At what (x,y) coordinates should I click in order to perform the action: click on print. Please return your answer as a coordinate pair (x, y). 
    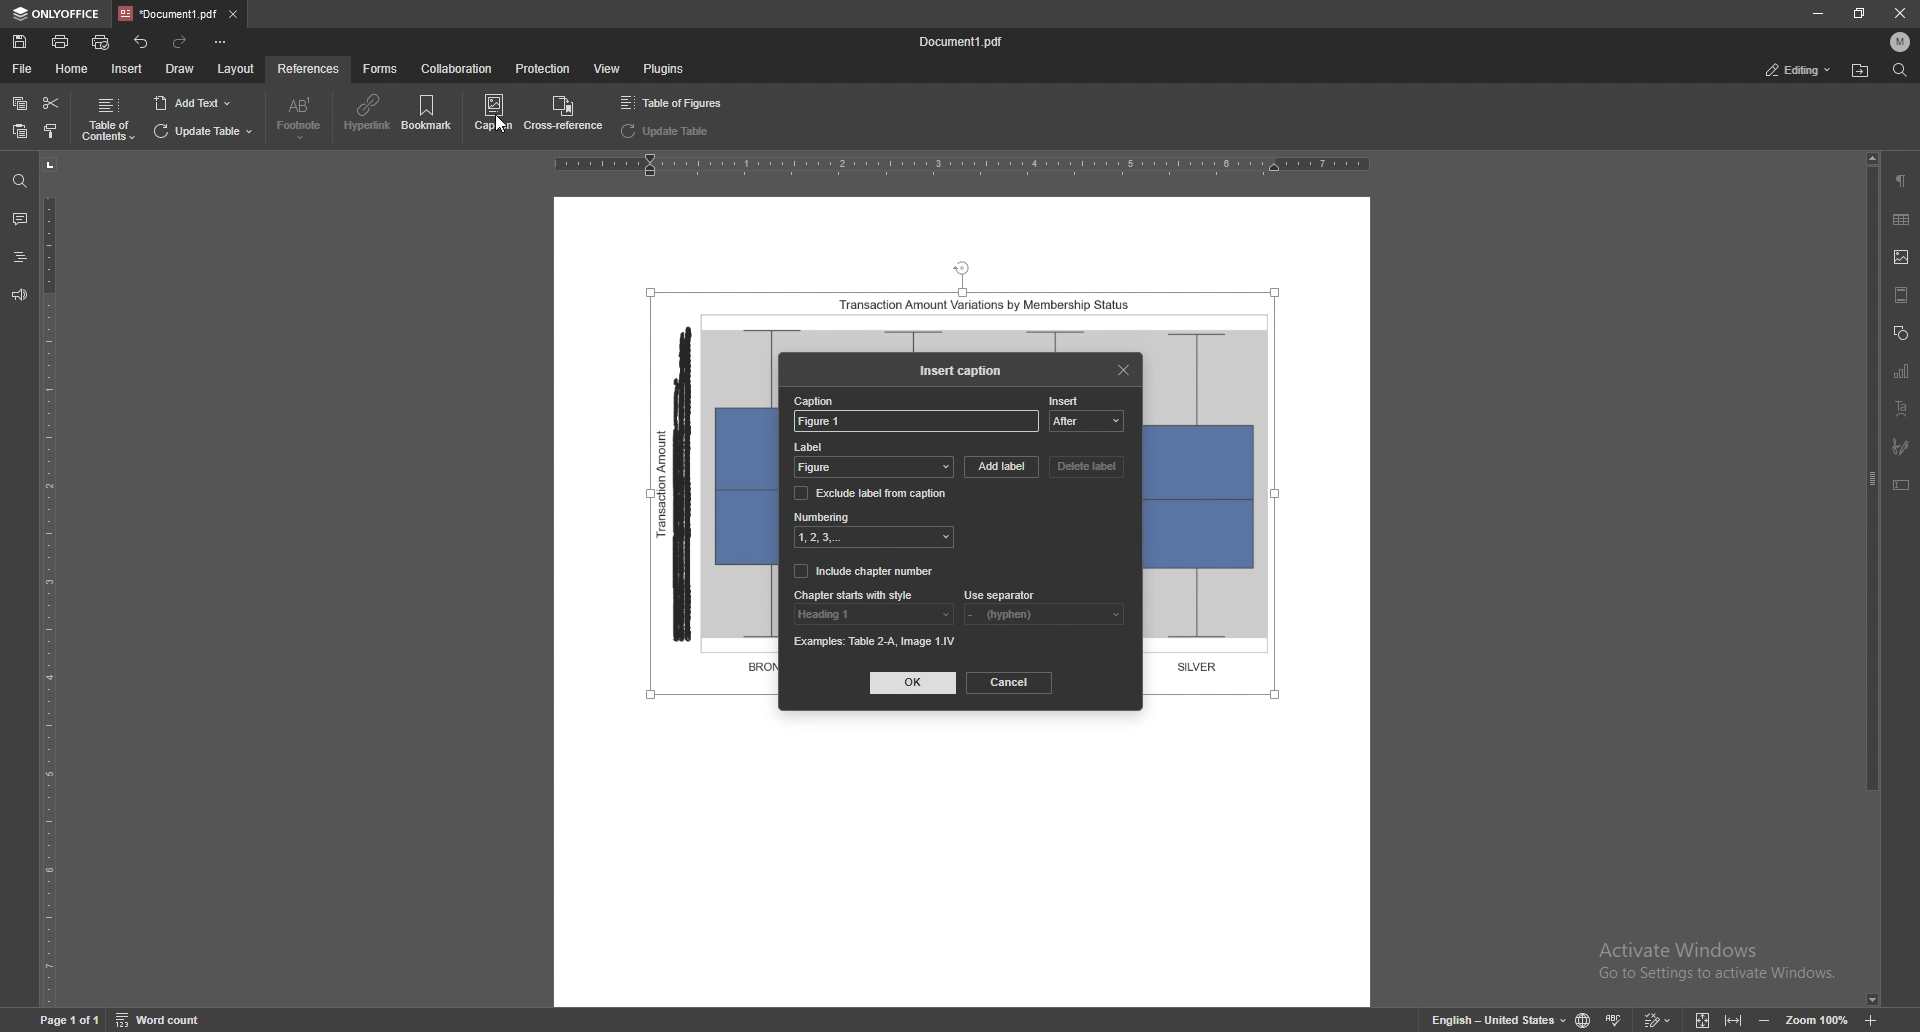
    Looking at the image, I should click on (60, 41).